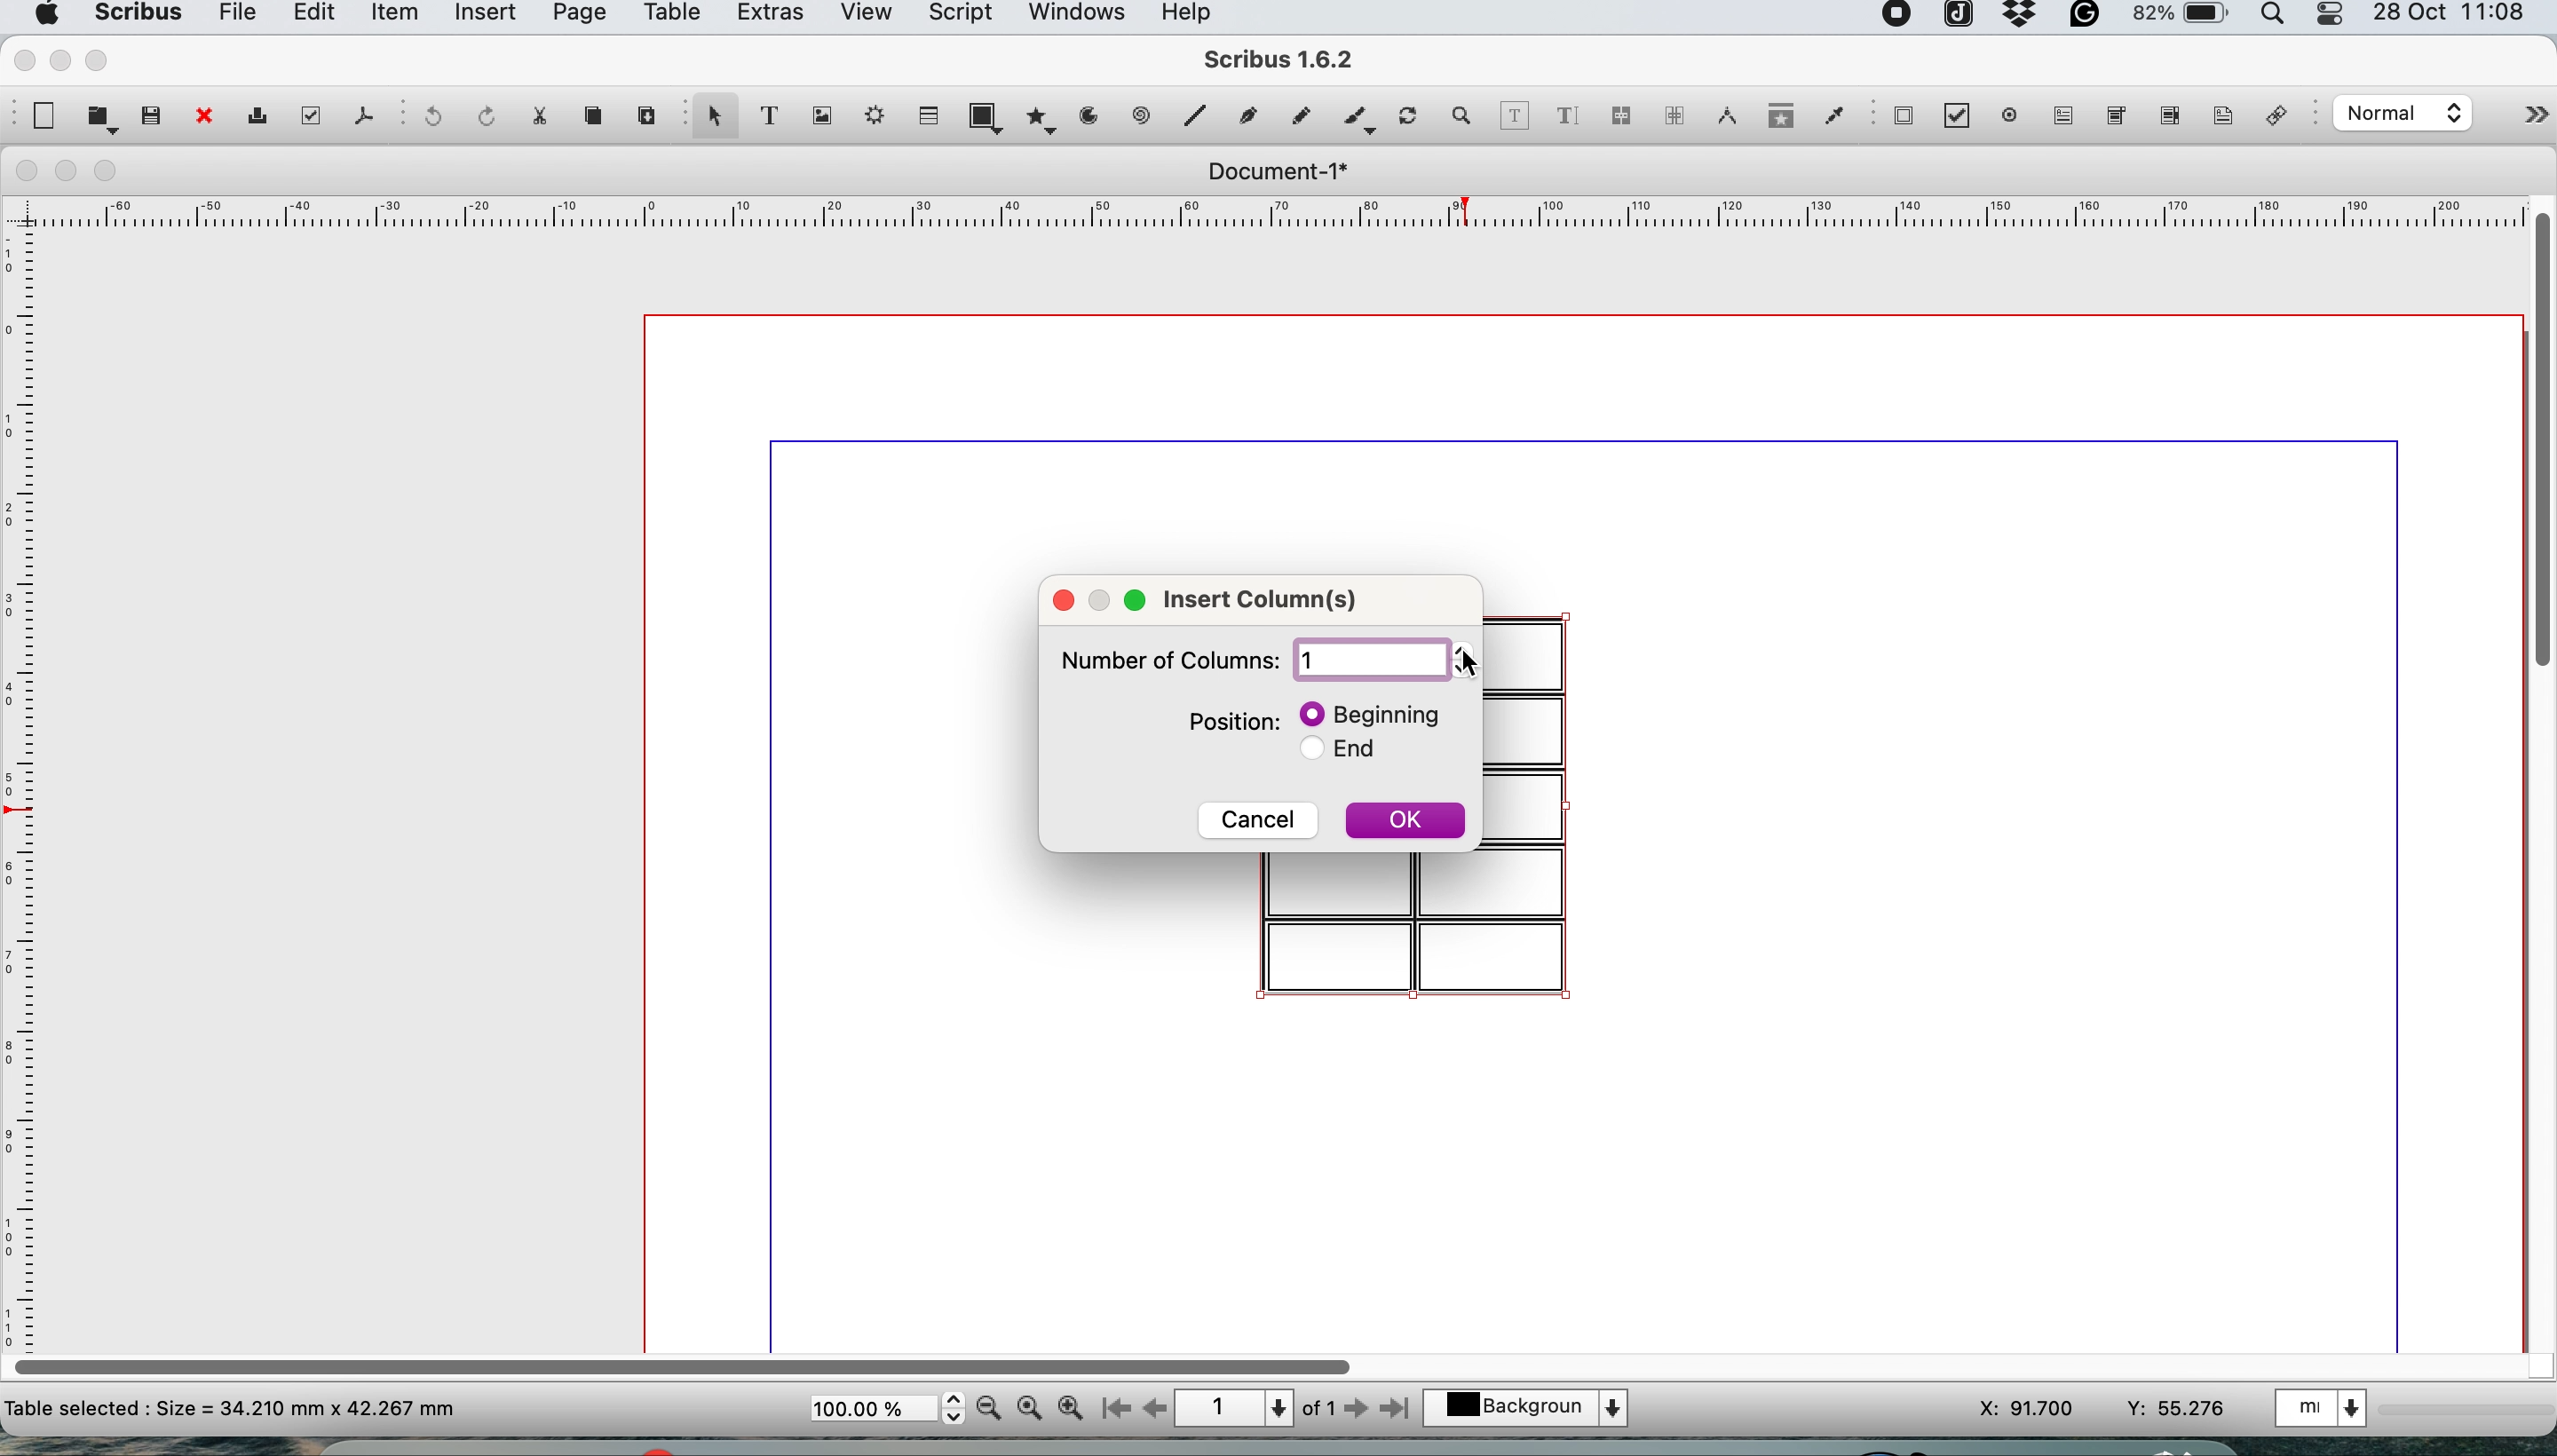 Image resolution: width=2557 pixels, height=1456 pixels. What do you see at coordinates (818, 116) in the screenshot?
I see `image frame` at bounding box center [818, 116].